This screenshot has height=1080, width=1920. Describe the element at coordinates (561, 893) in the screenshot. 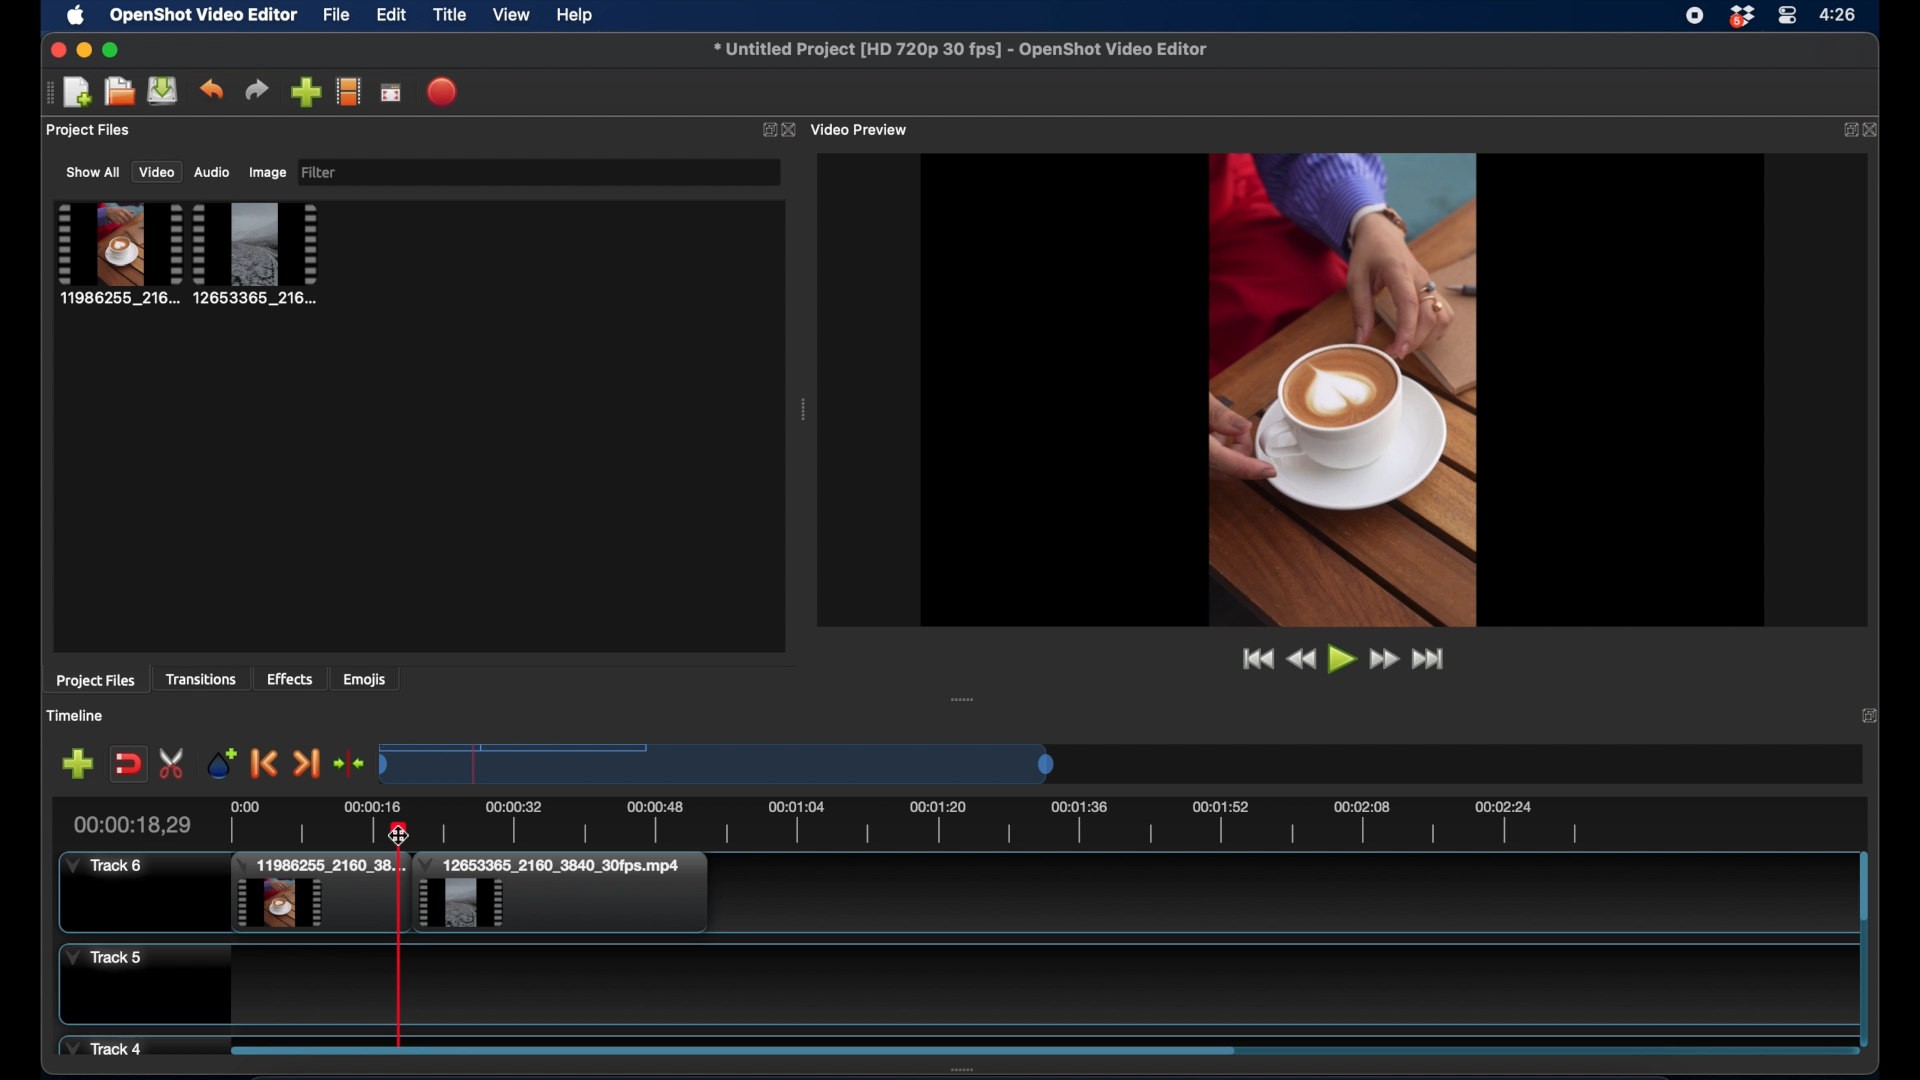

I see `clip` at that location.